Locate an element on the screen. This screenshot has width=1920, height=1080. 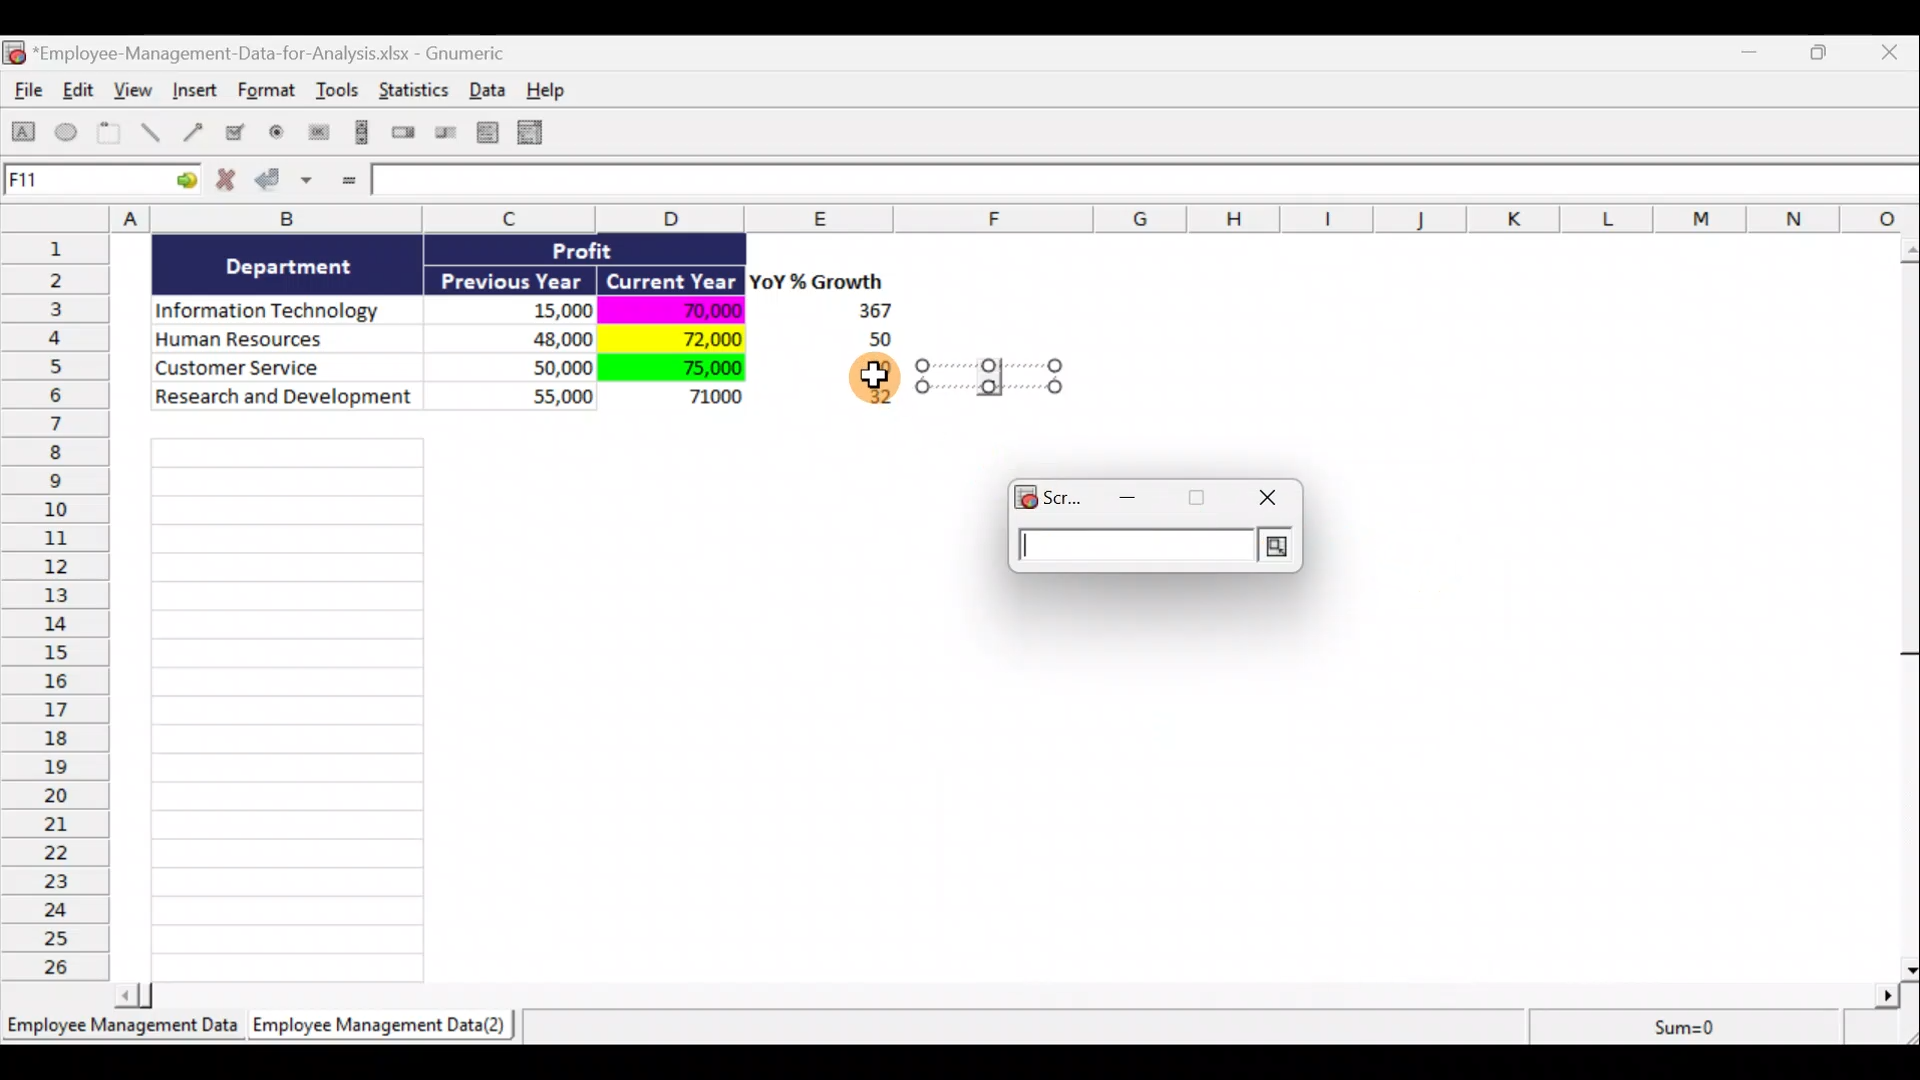
Create a spin button is located at coordinates (405, 134).